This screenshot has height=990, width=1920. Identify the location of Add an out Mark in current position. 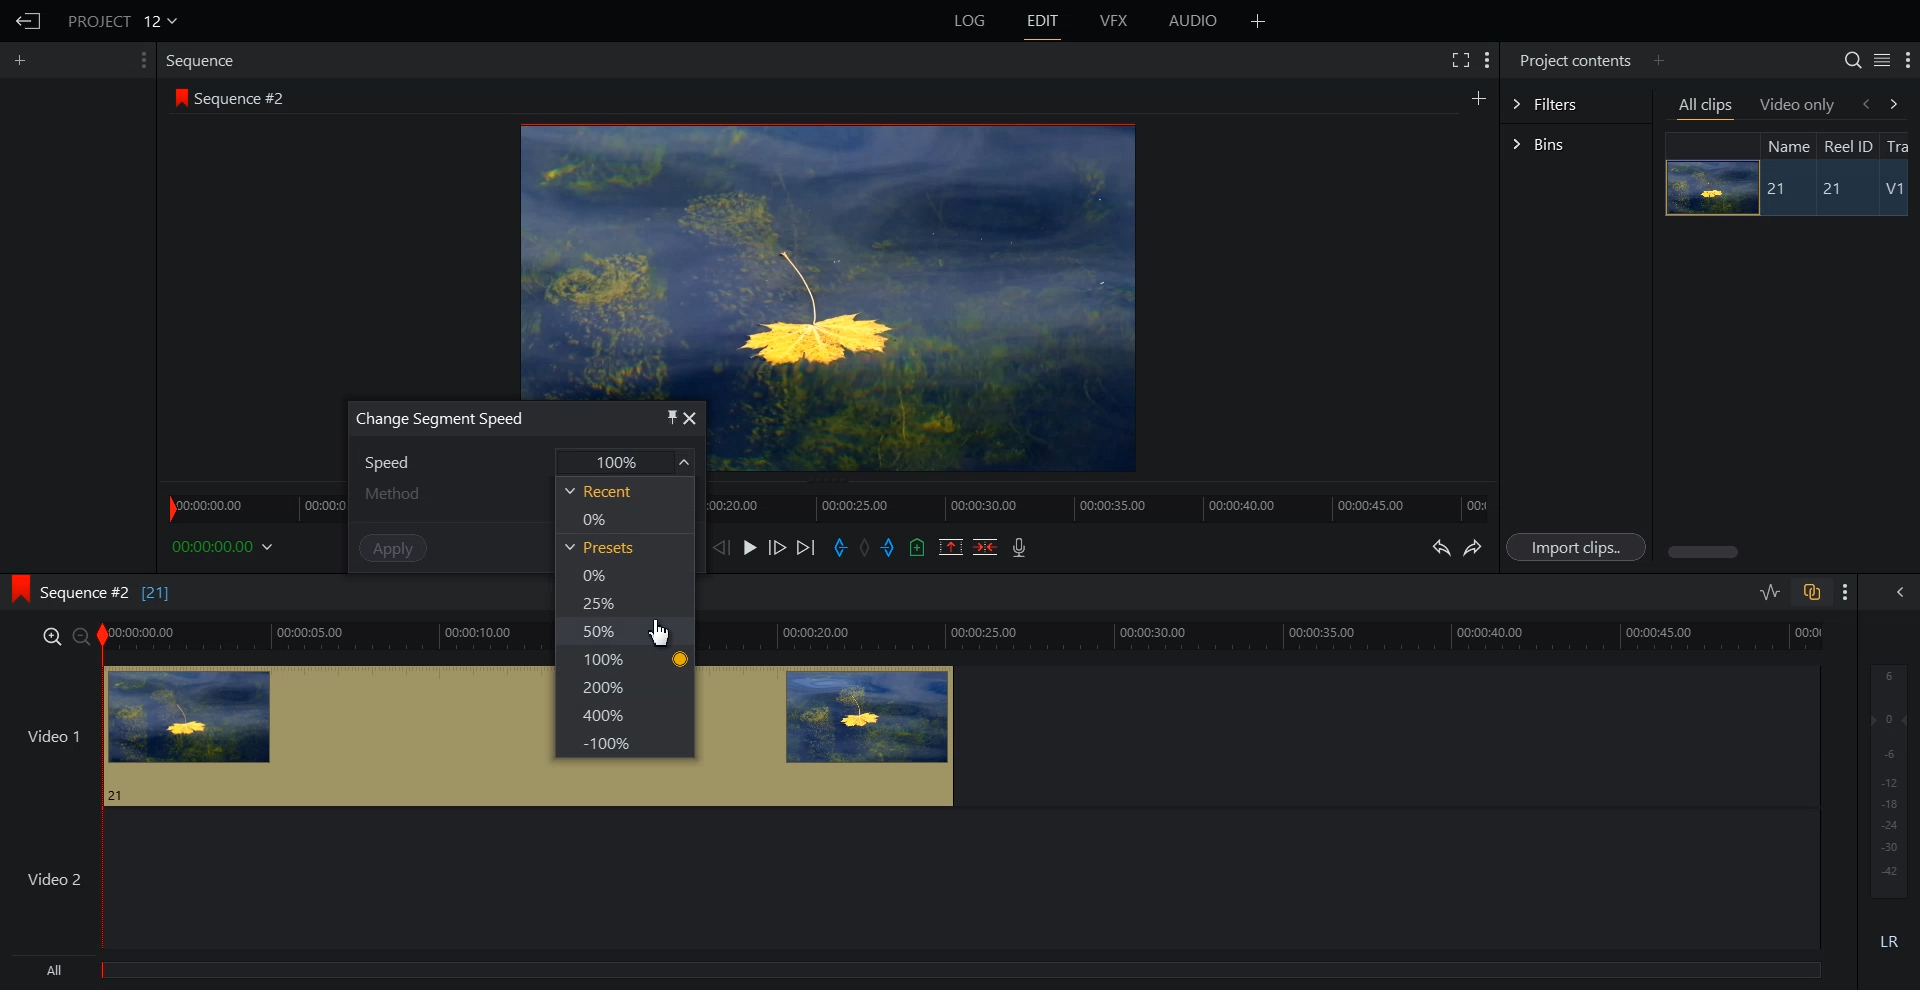
(891, 547).